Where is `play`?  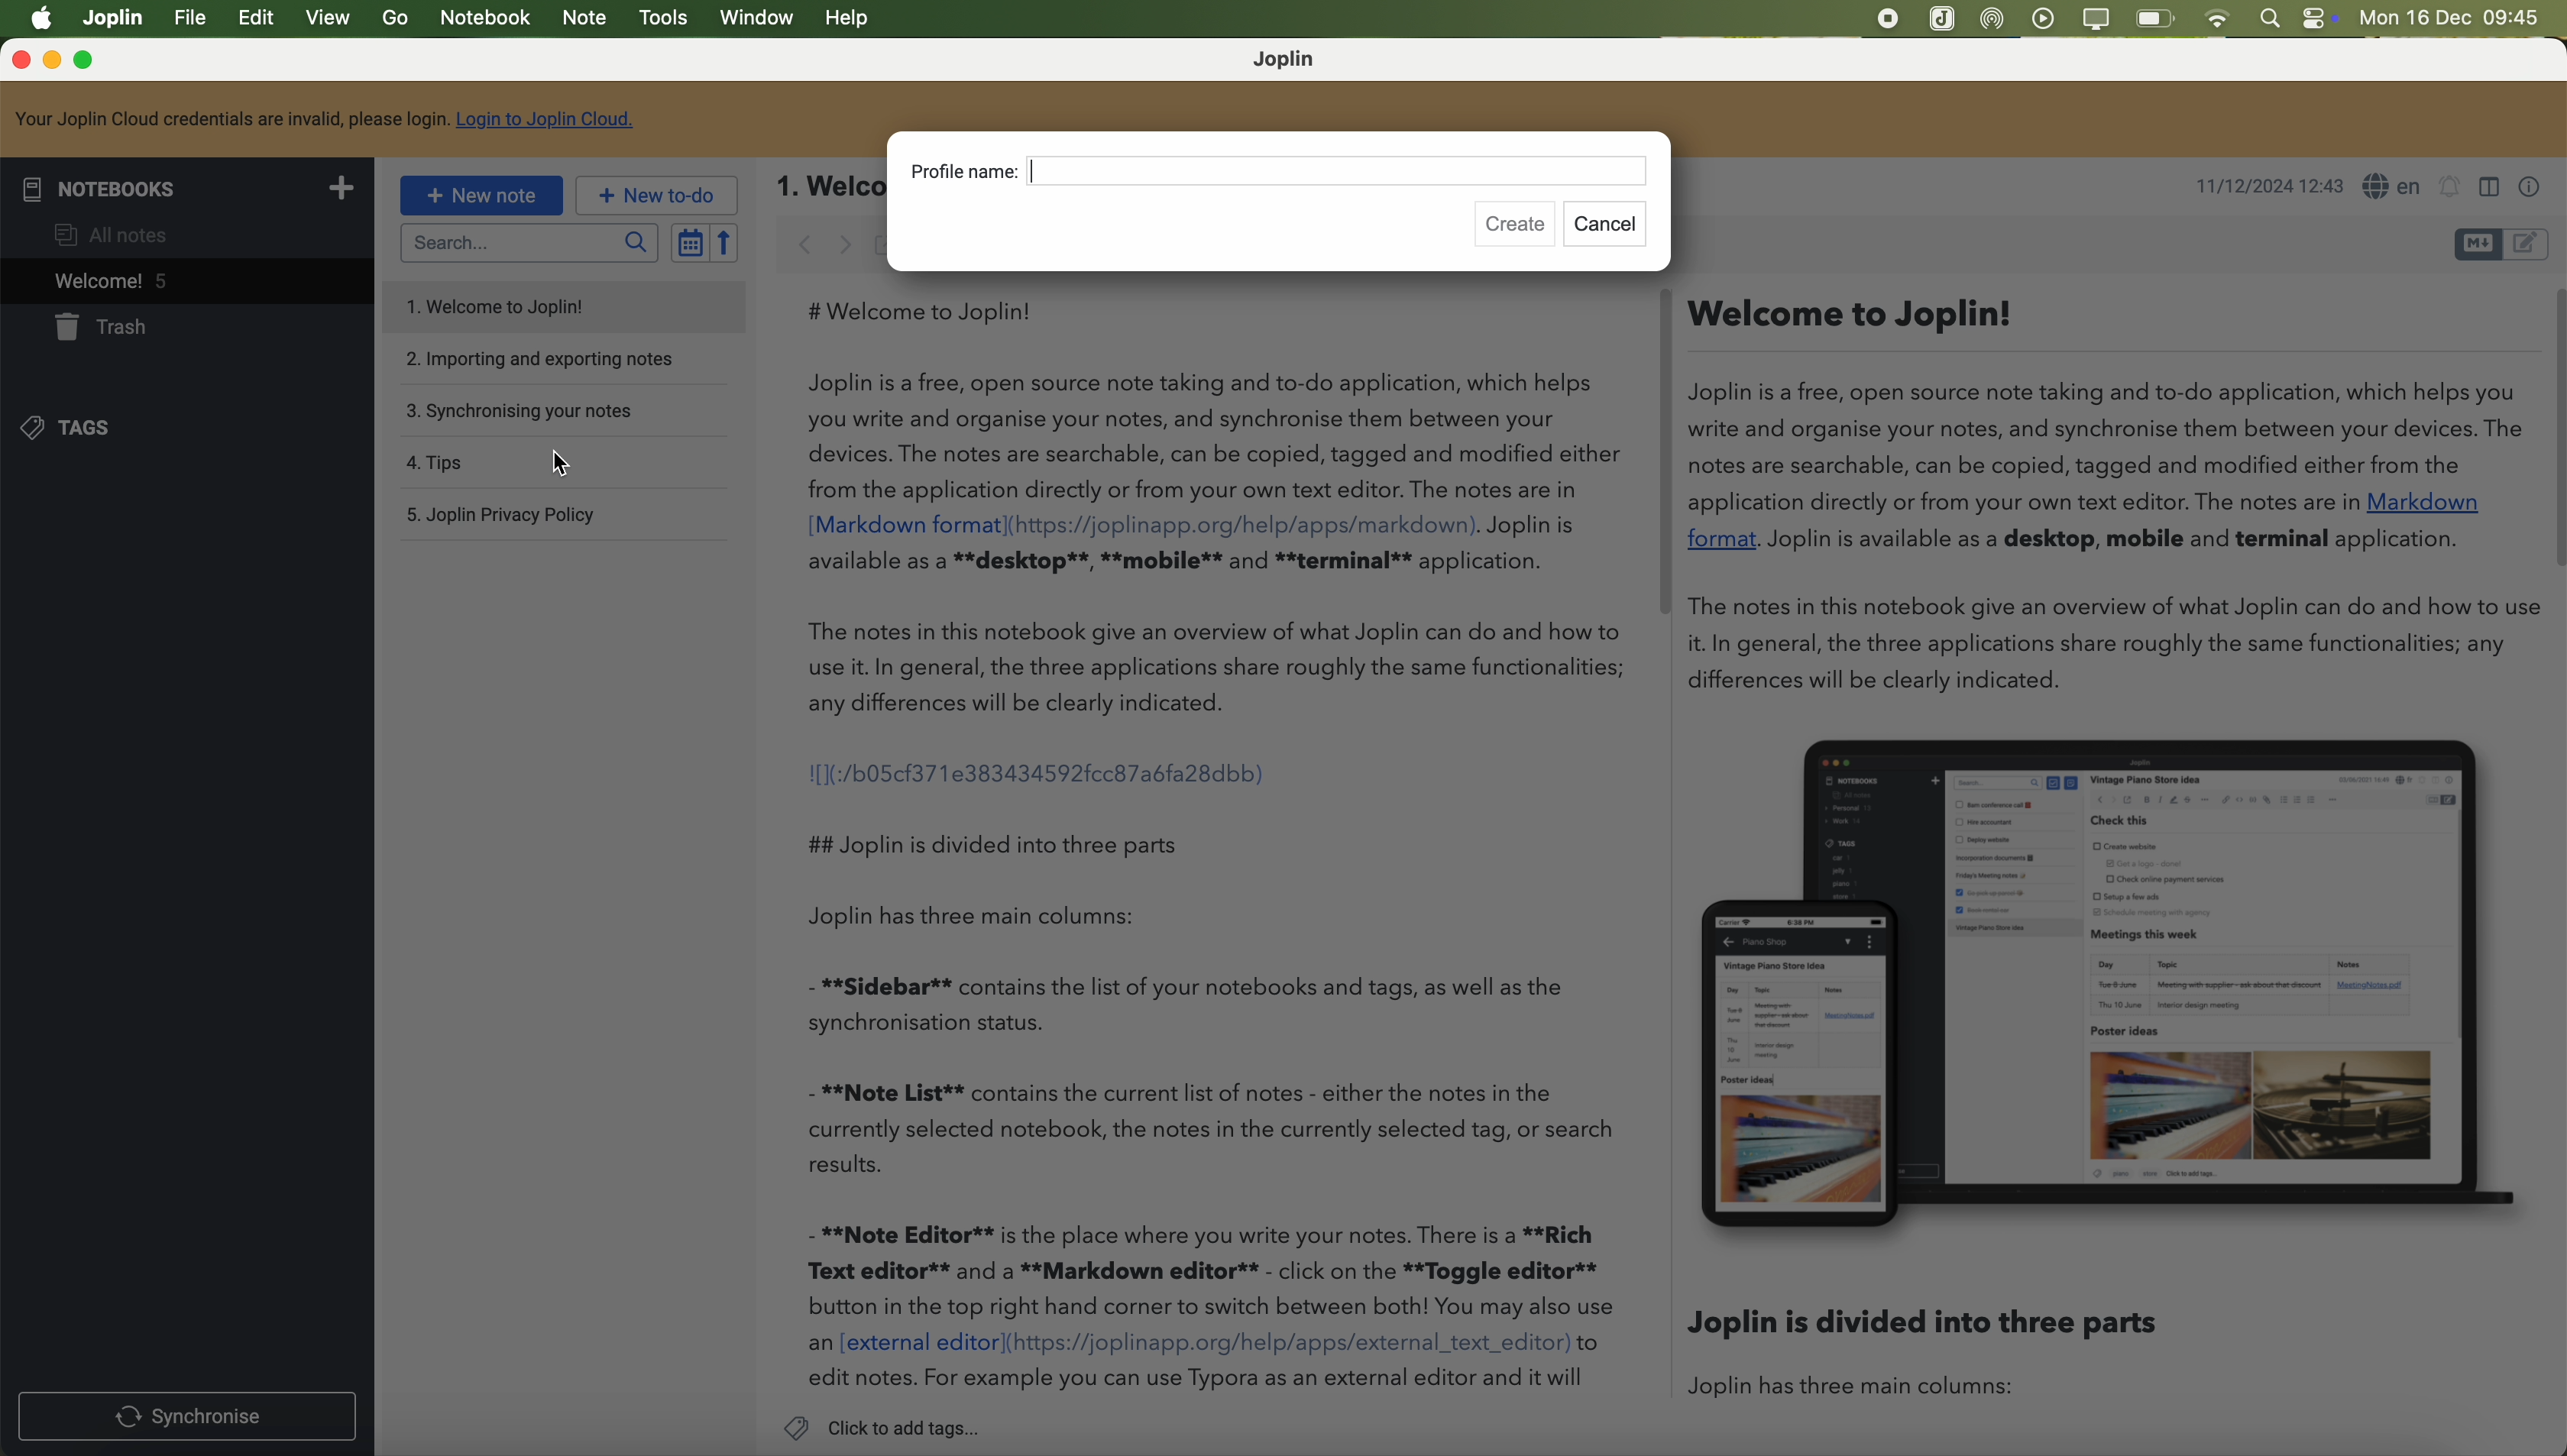 play is located at coordinates (2045, 18).